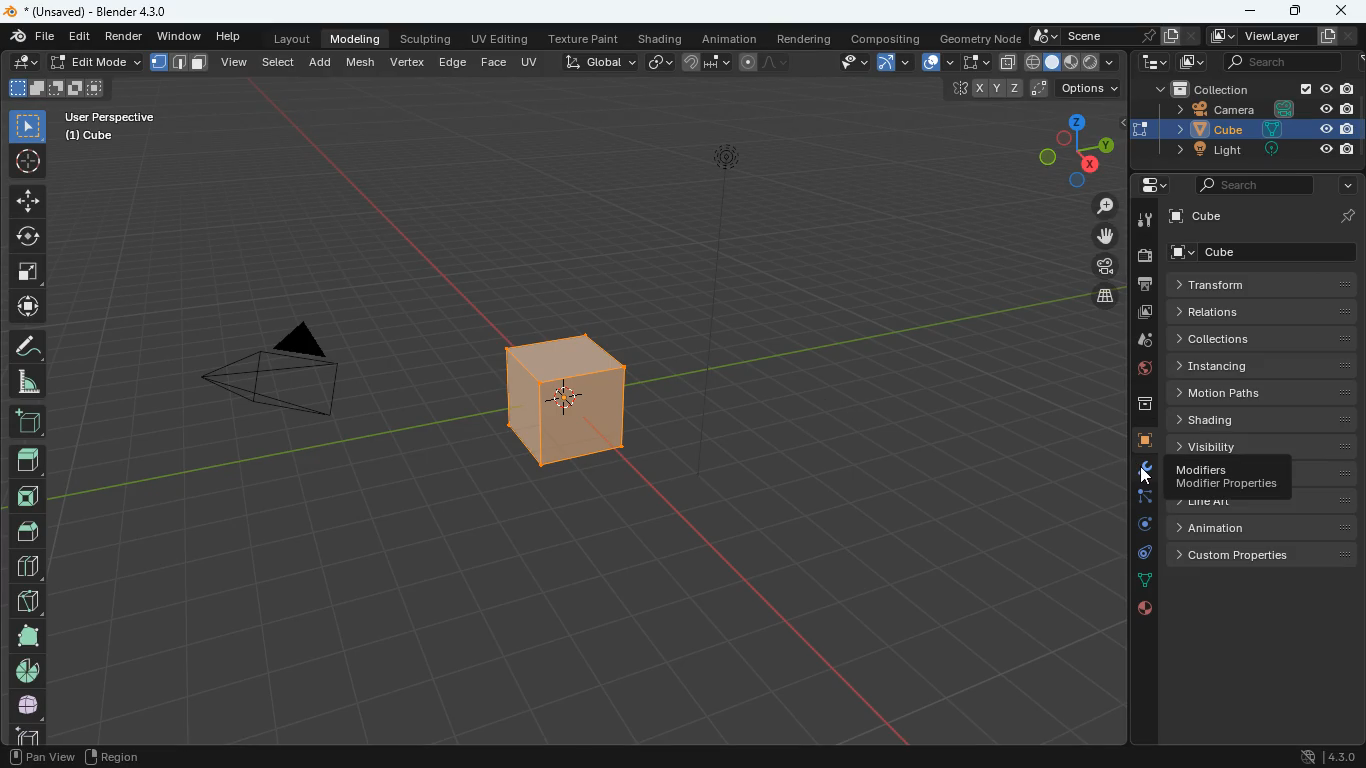 The height and width of the screenshot is (768, 1366). Describe the element at coordinates (38, 756) in the screenshot. I see `pan view` at that location.